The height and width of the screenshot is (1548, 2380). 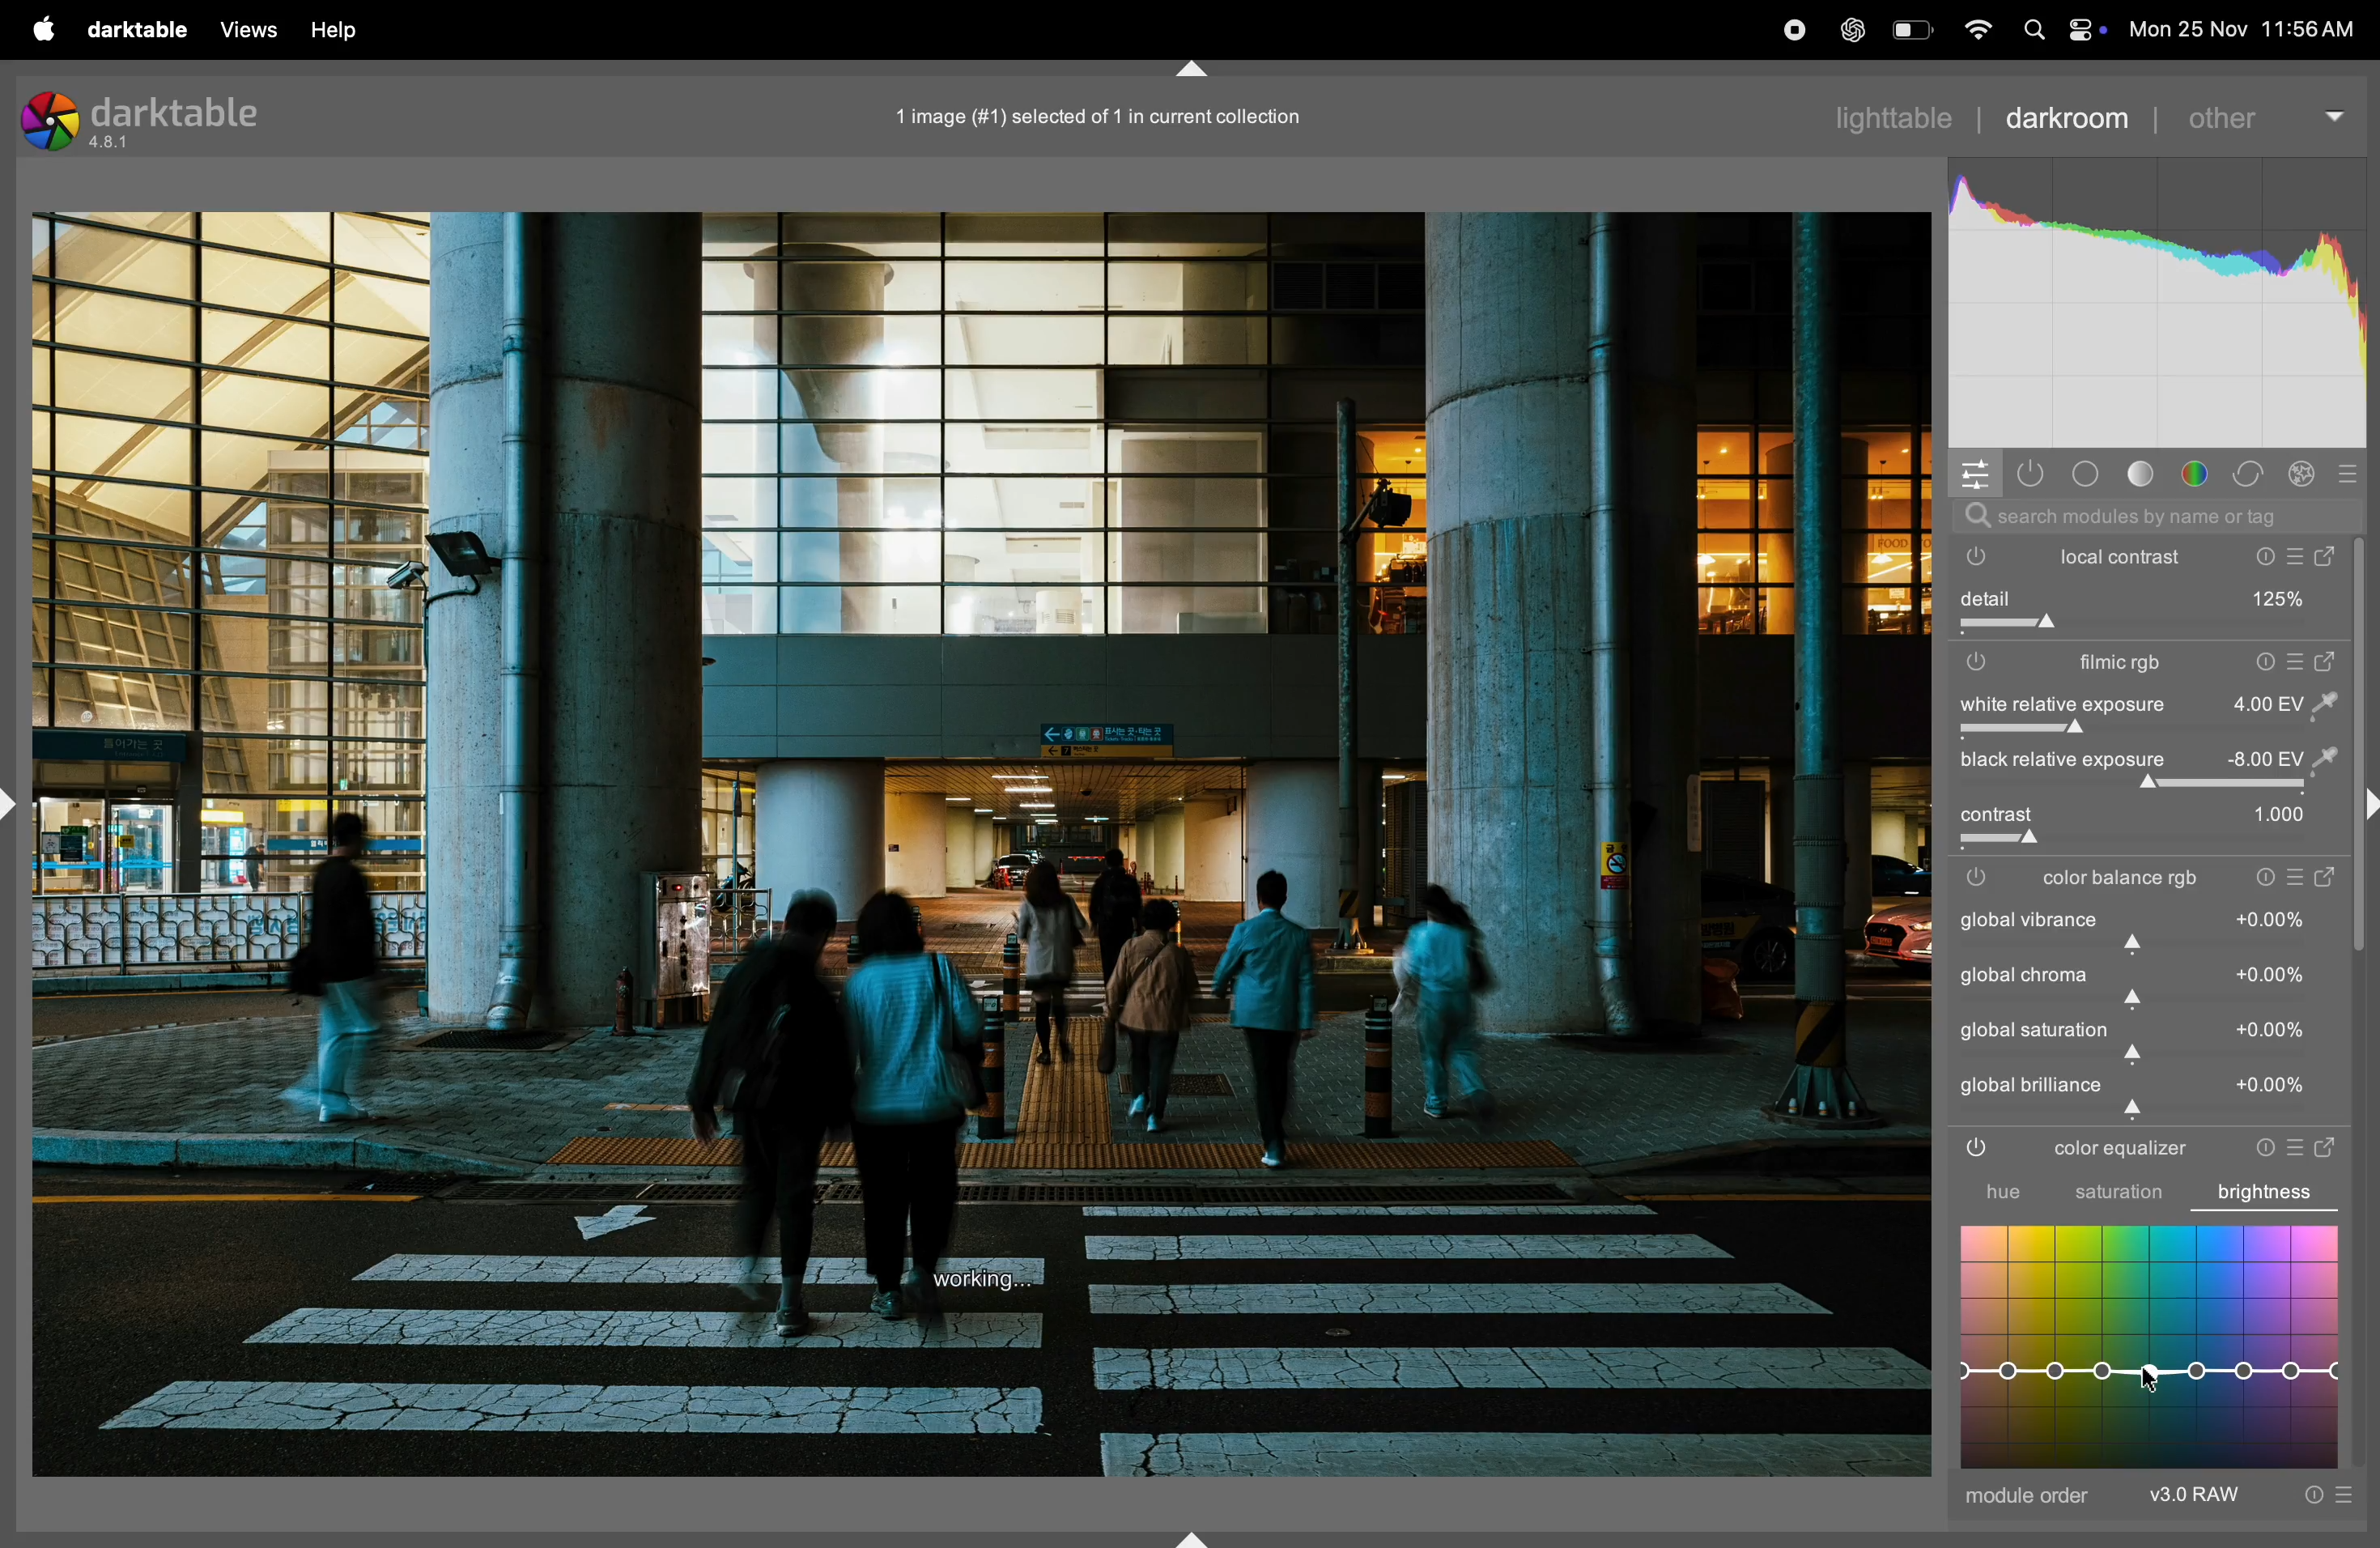 I want to click on image , so click(x=982, y=845).